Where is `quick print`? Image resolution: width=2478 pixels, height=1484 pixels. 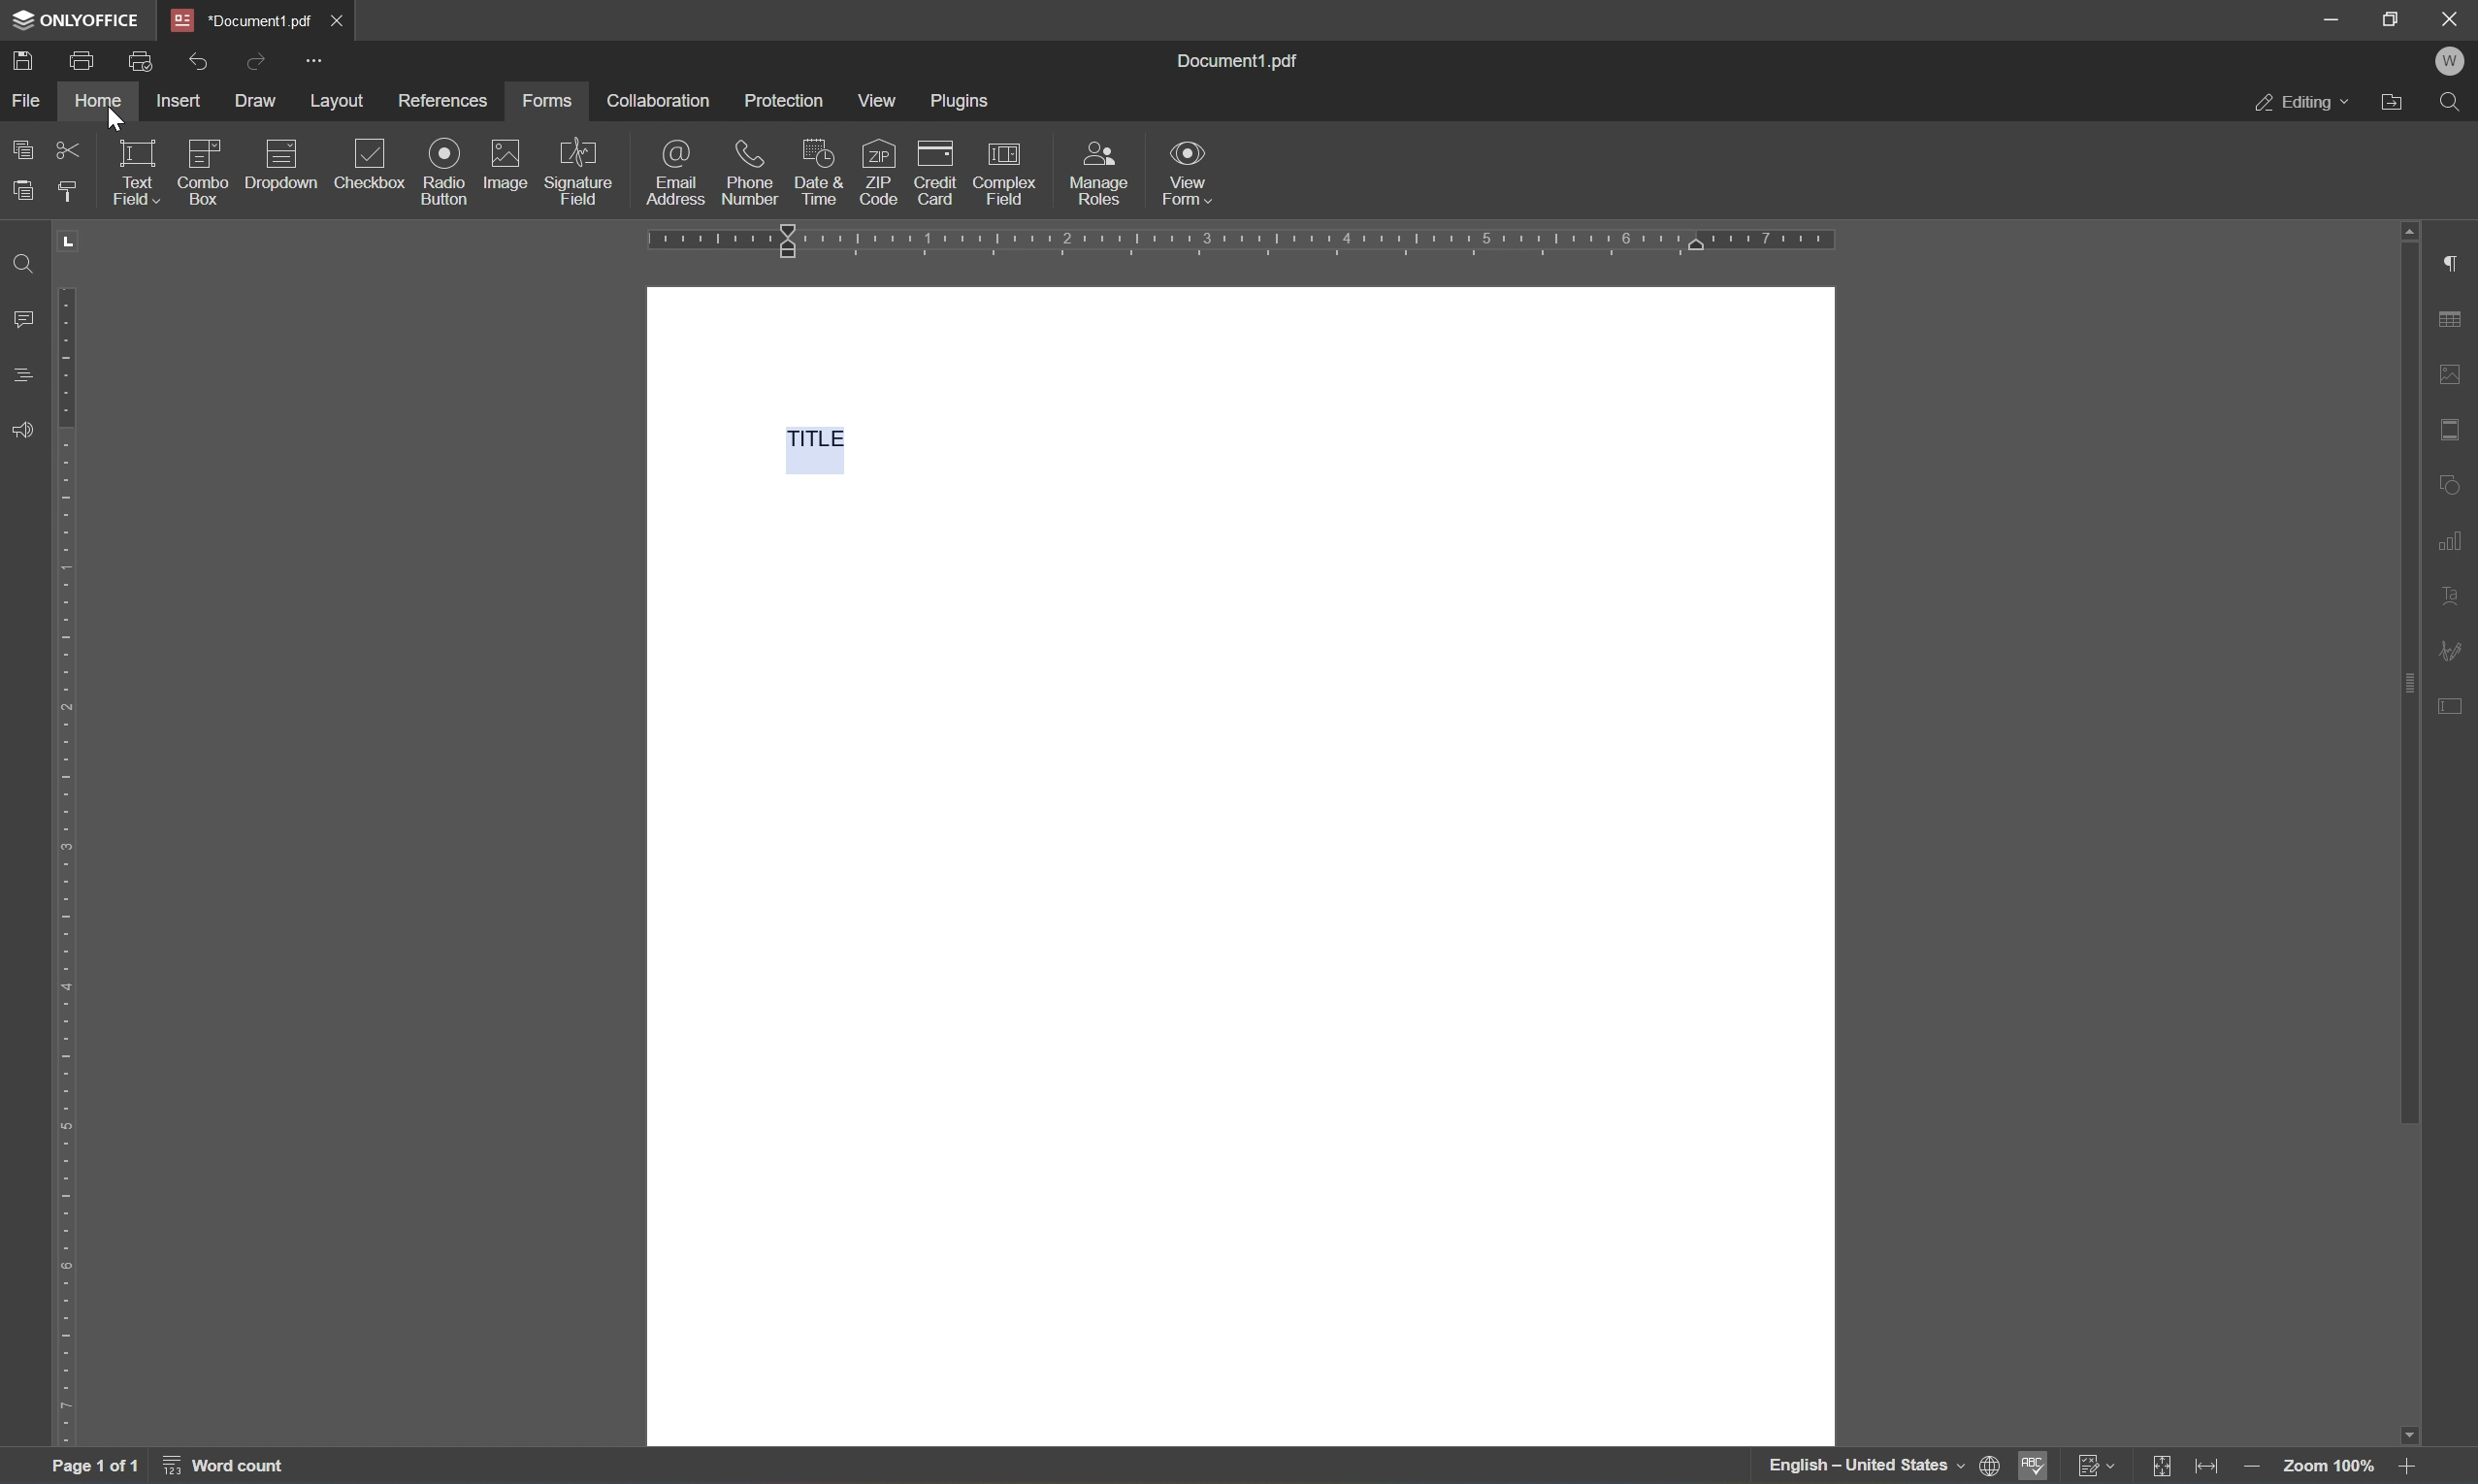 quick print is located at coordinates (140, 61).